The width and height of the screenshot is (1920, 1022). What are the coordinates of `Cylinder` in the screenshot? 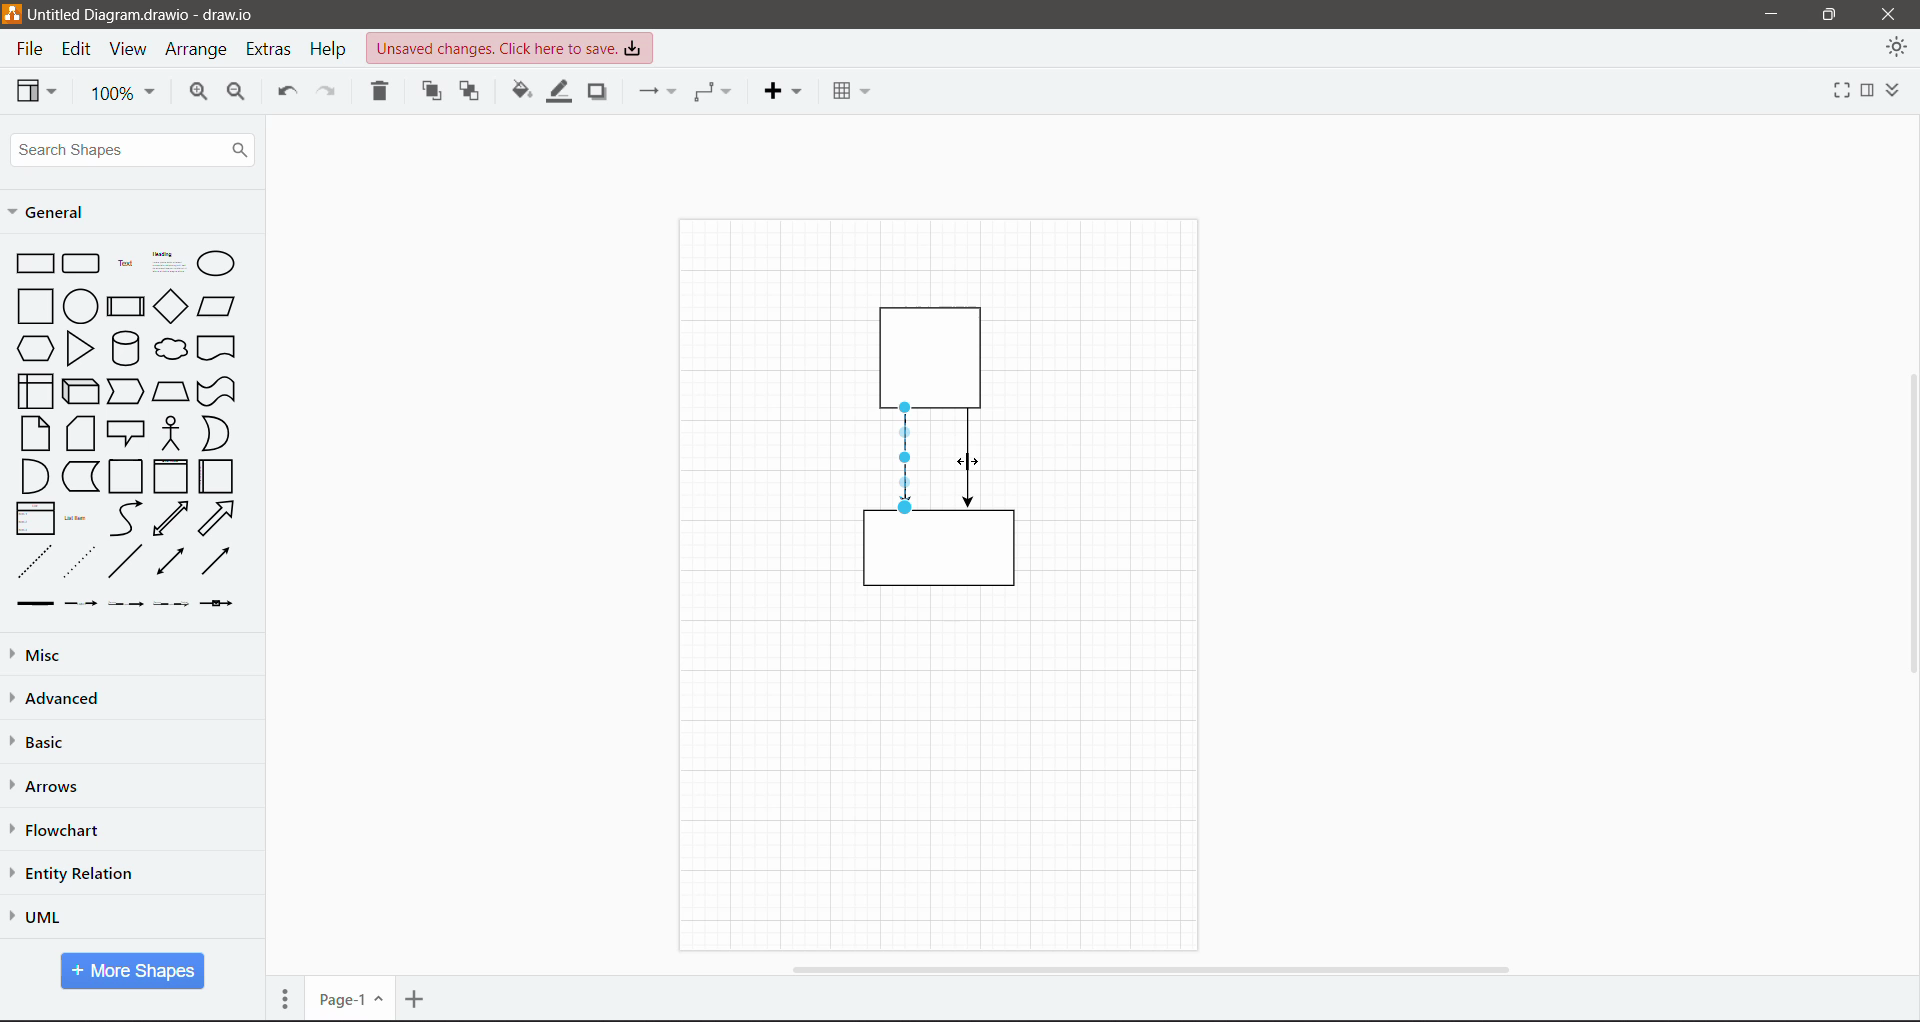 It's located at (125, 348).